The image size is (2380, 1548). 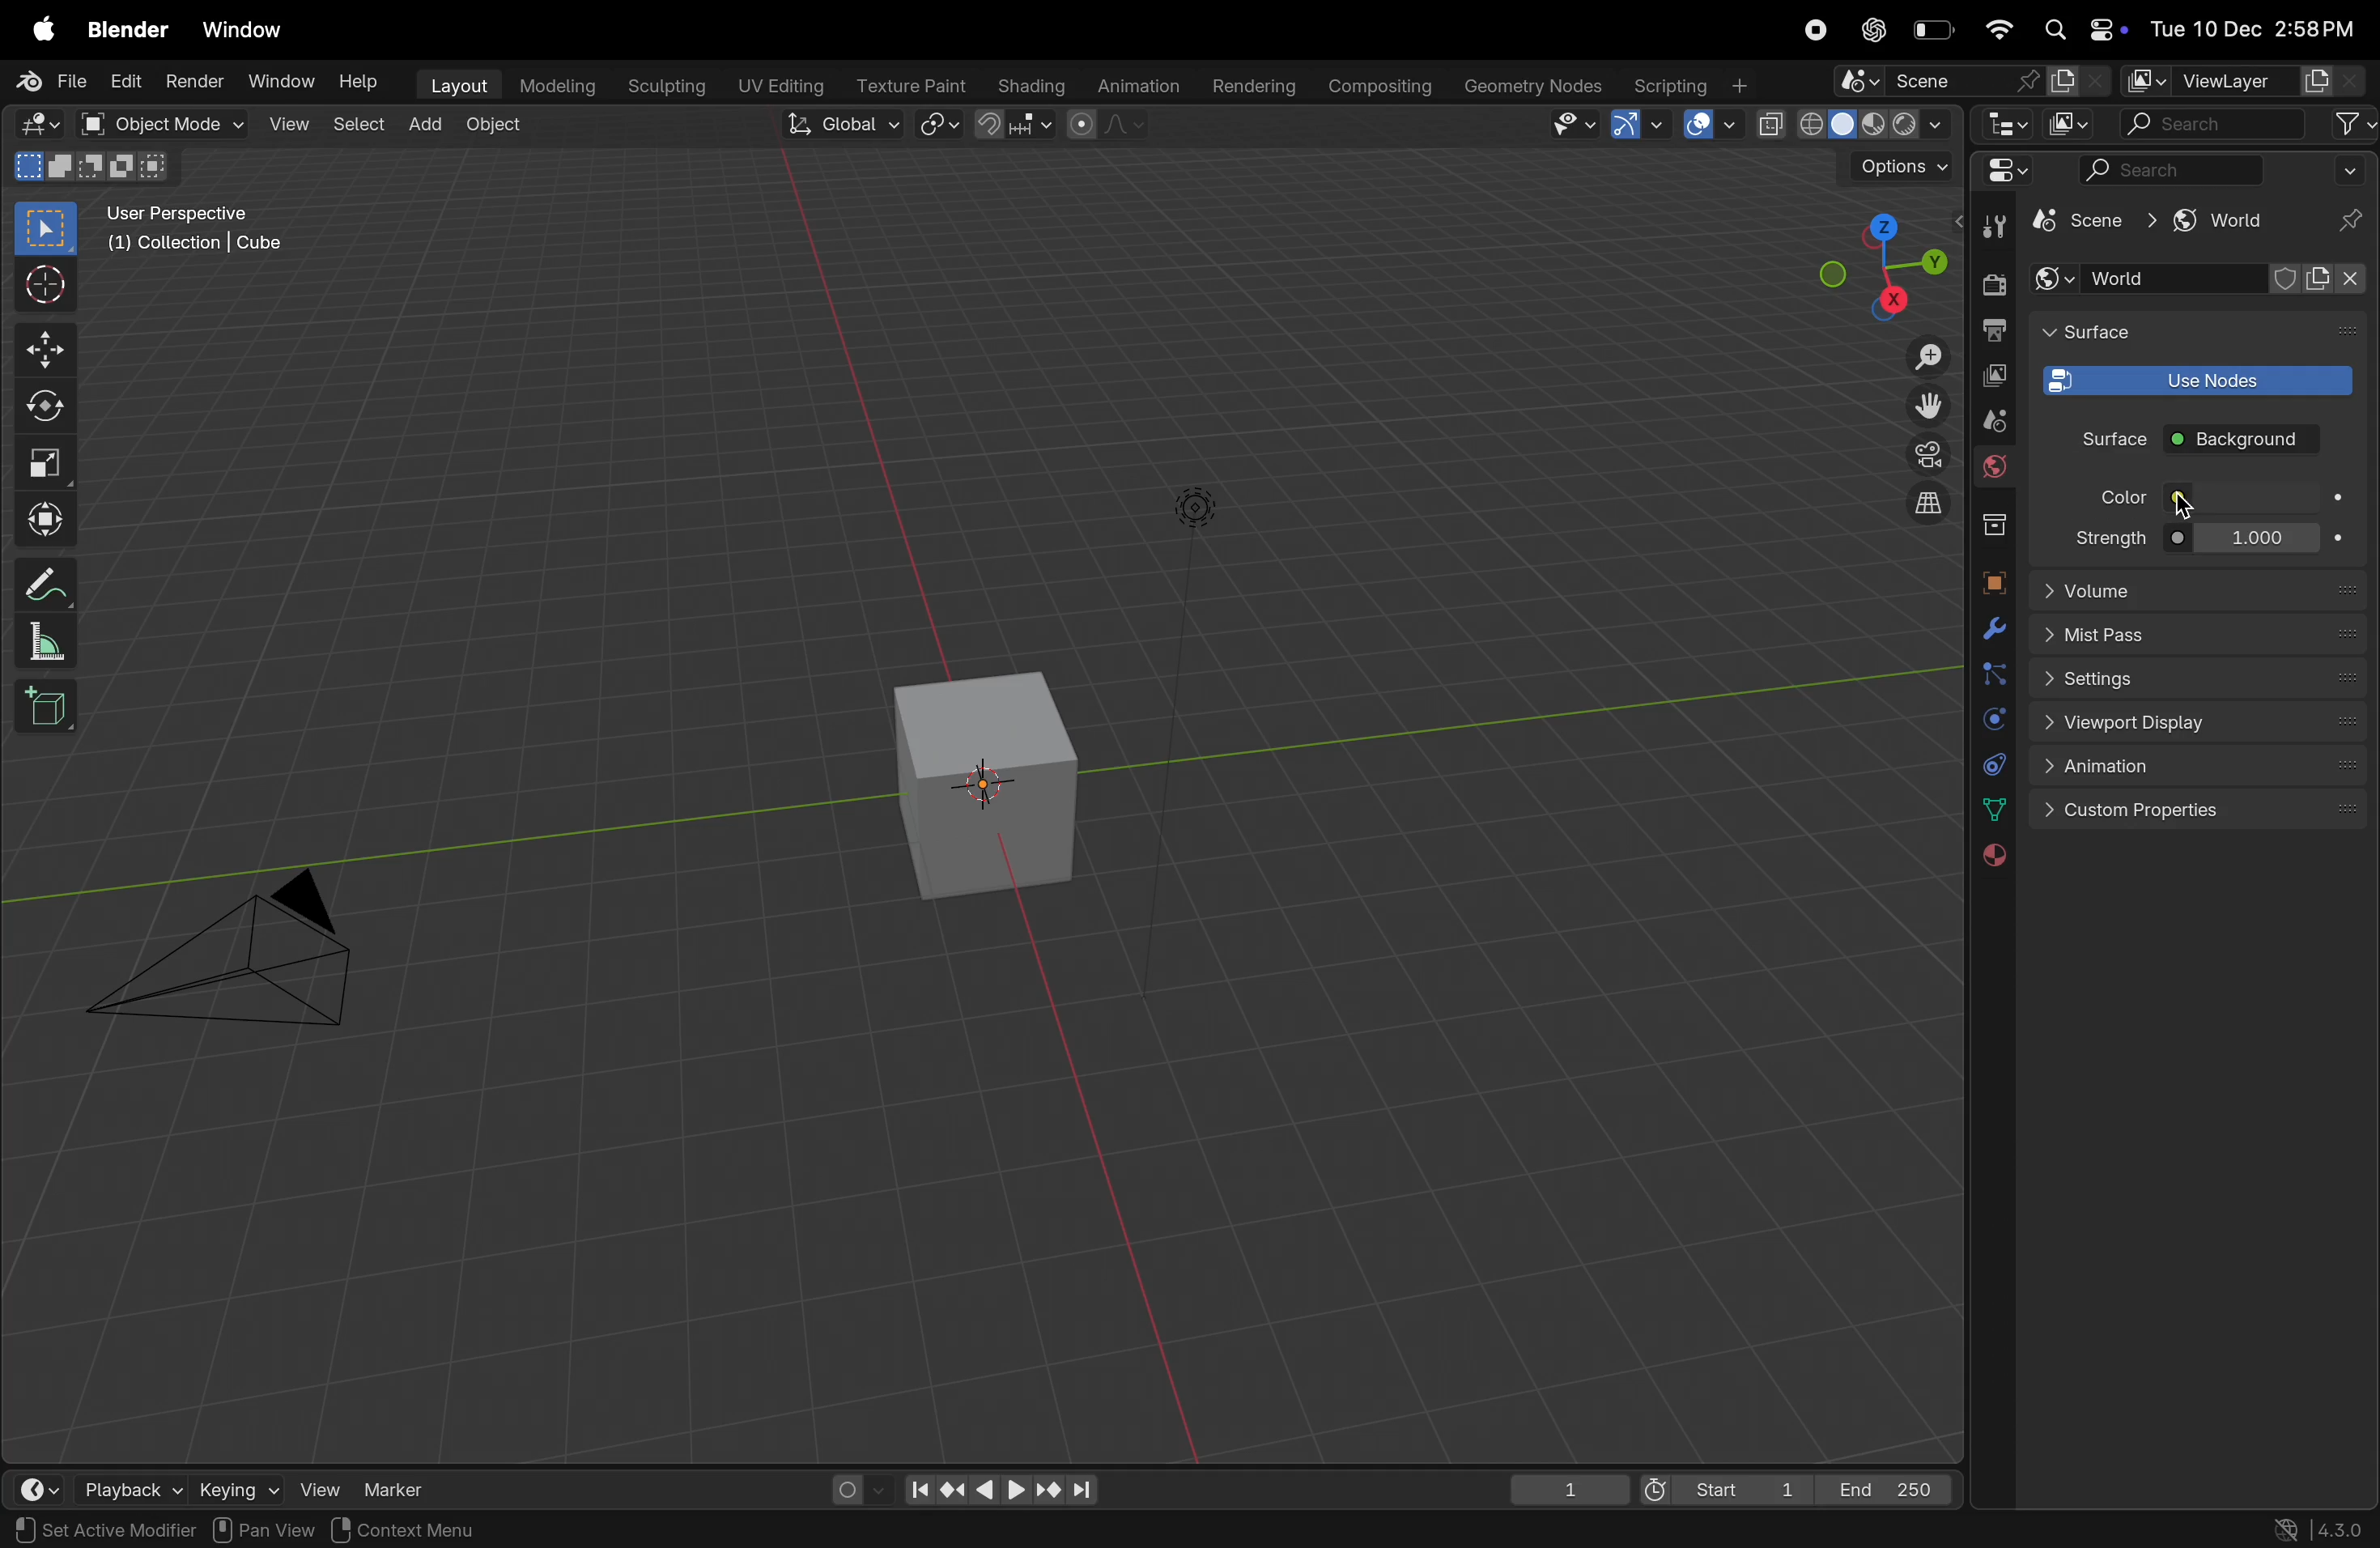 I want to click on Surface, so click(x=2098, y=438).